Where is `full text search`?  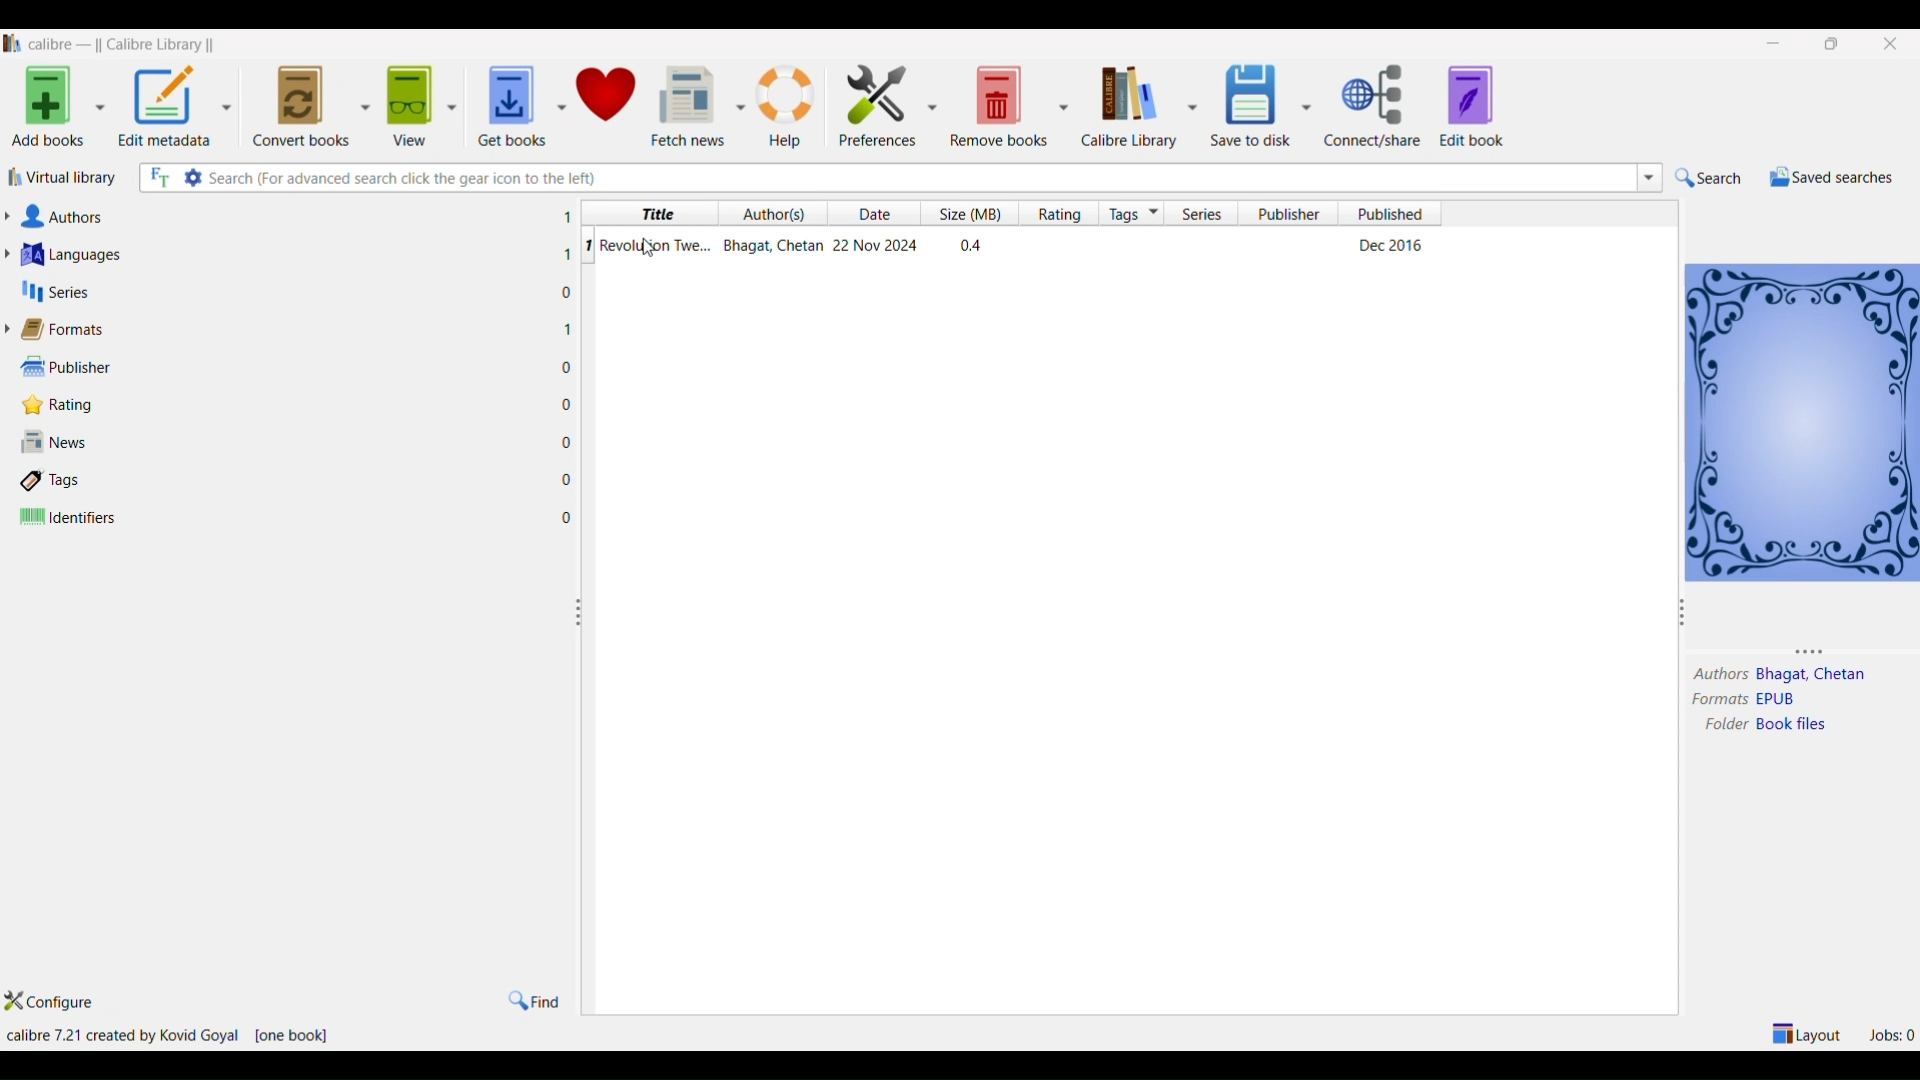
full text search is located at coordinates (157, 179).